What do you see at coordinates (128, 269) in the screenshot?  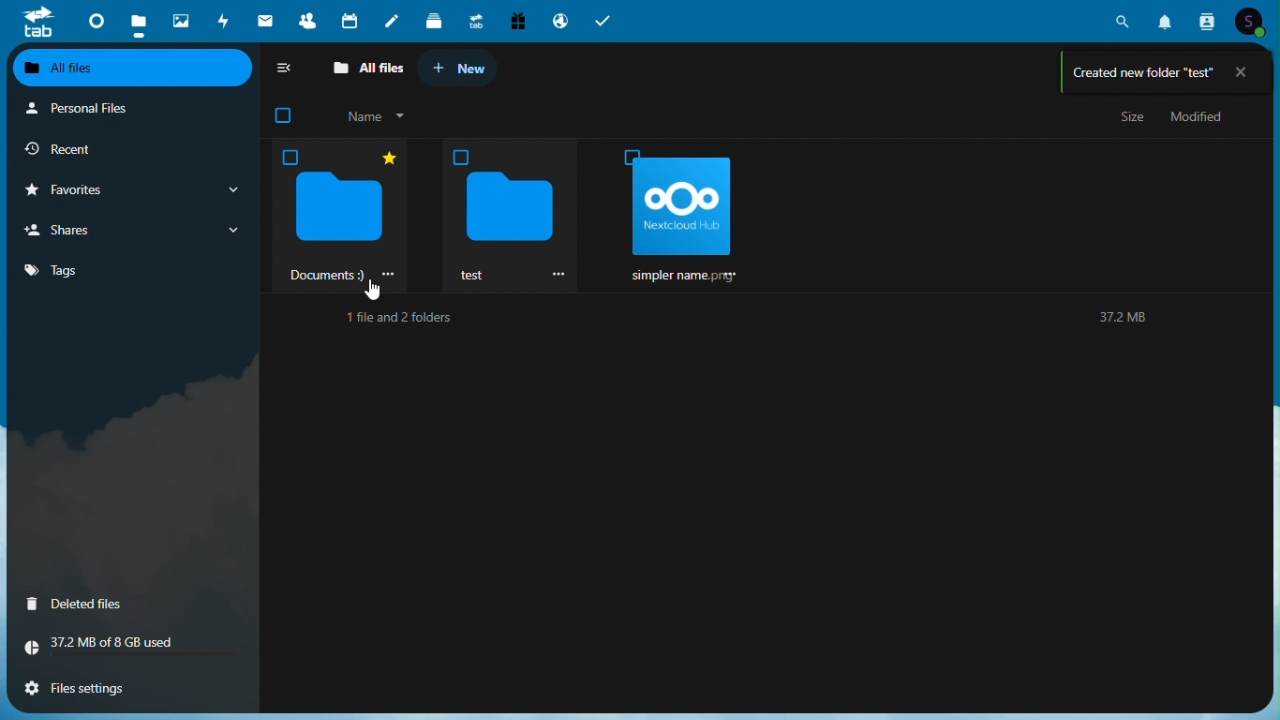 I see `Tags` at bounding box center [128, 269].